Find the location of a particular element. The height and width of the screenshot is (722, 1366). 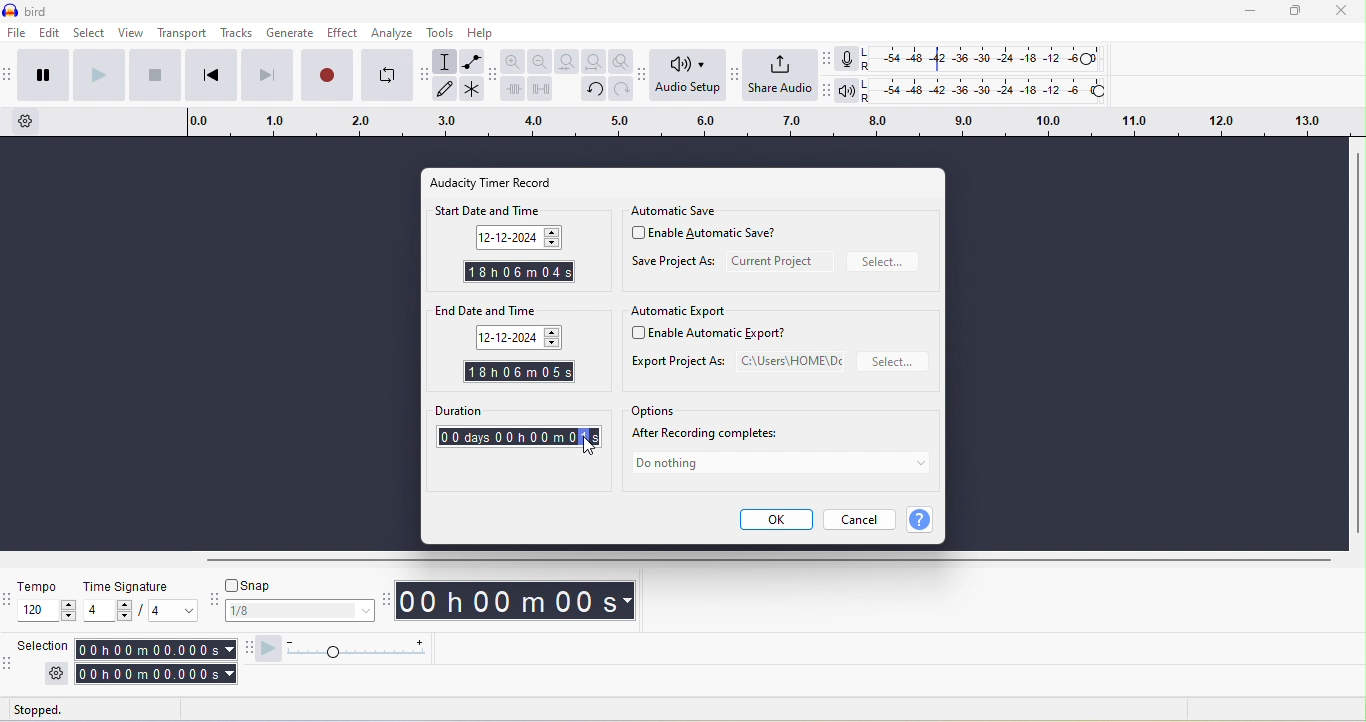

maximize is located at coordinates (1296, 12).